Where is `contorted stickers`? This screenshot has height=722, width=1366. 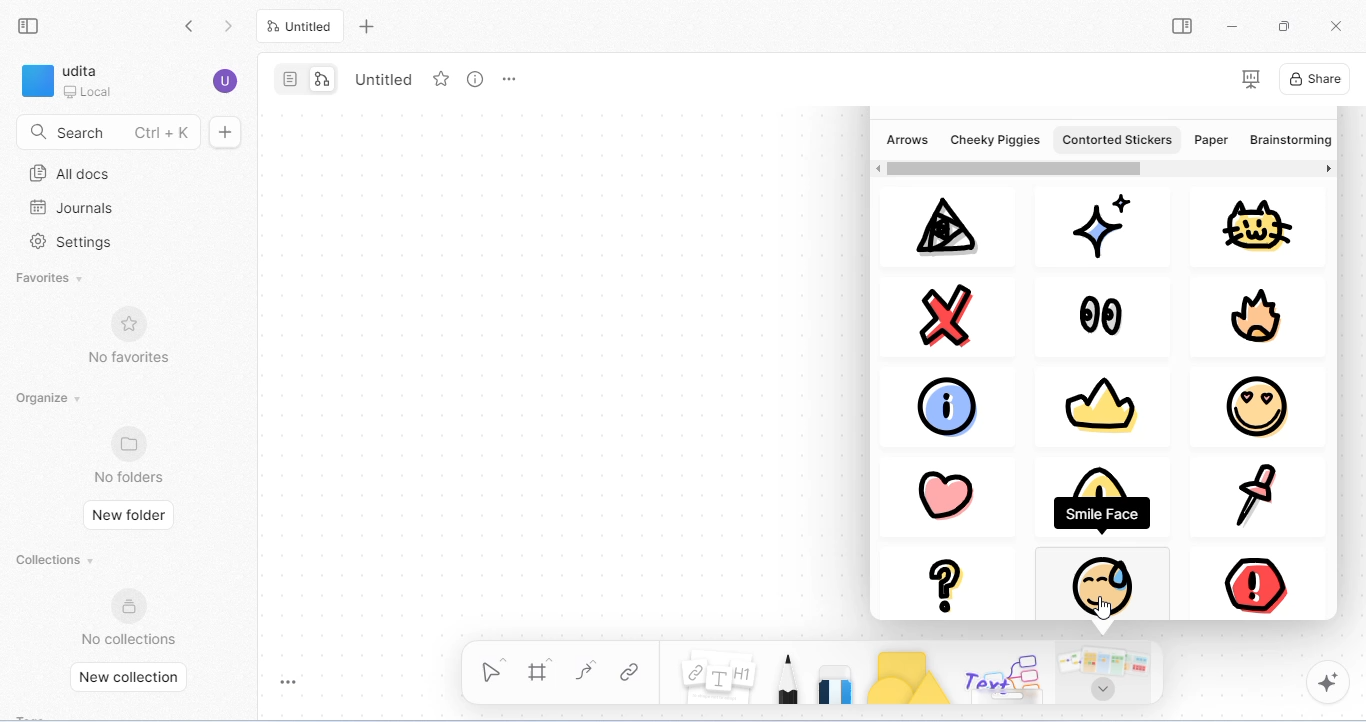 contorted stickers is located at coordinates (1115, 139).